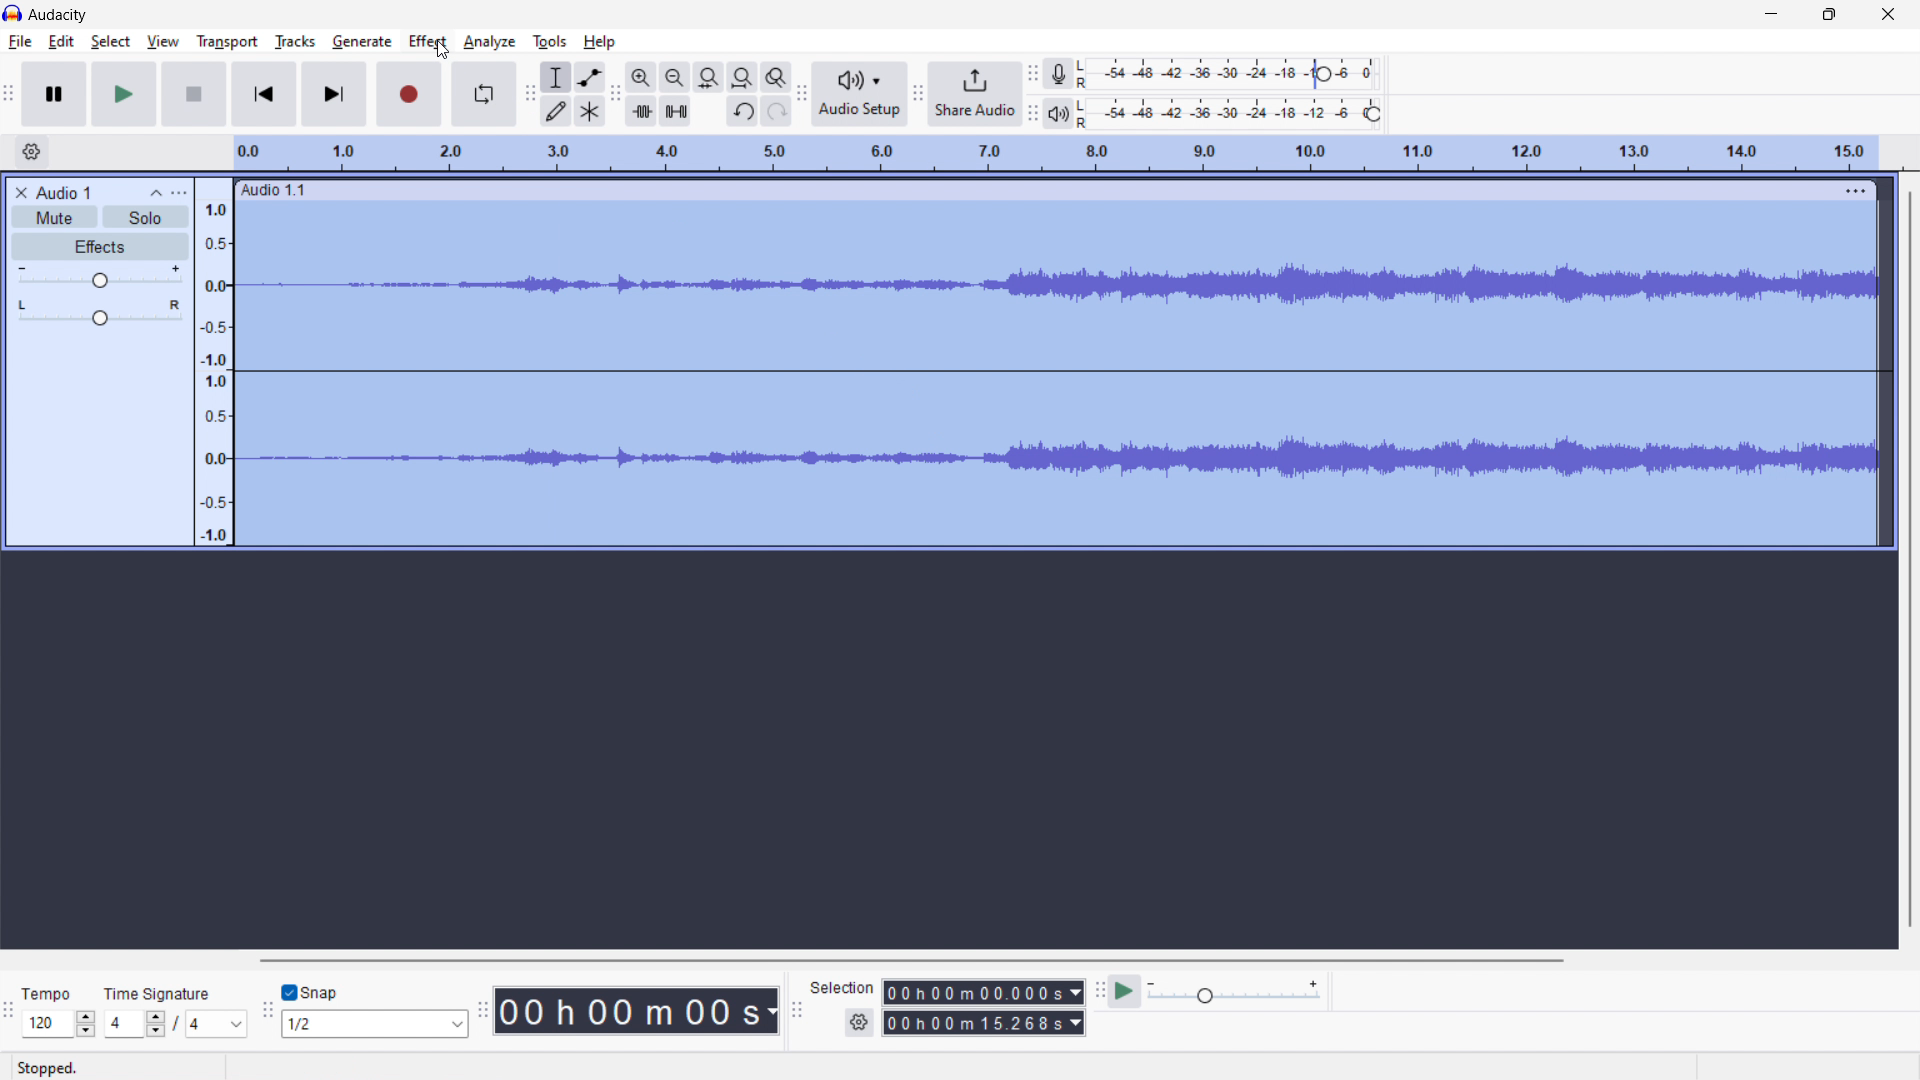  Describe the element at coordinates (32, 151) in the screenshot. I see `timeline settings` at that location.